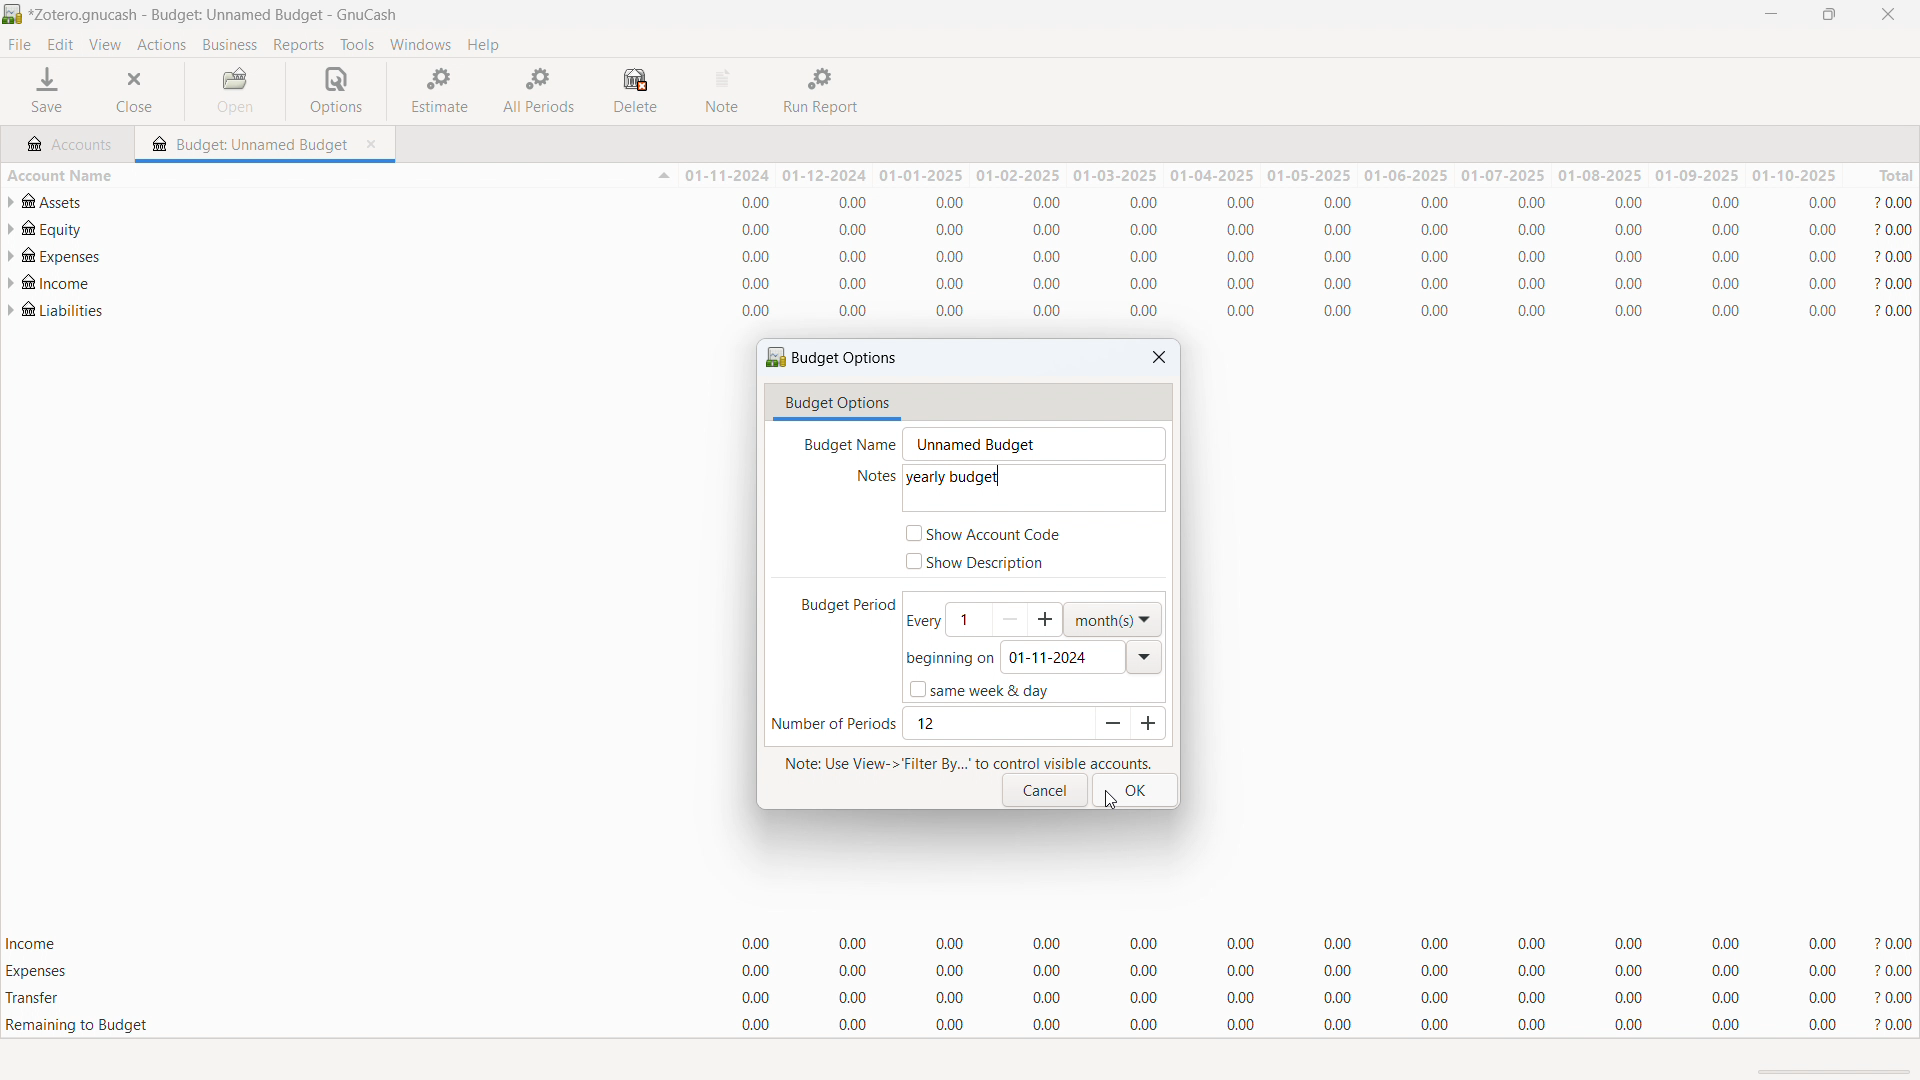  Describe the element at coordinates (69, 141) in the screenshot. I see `accounts` at that location.